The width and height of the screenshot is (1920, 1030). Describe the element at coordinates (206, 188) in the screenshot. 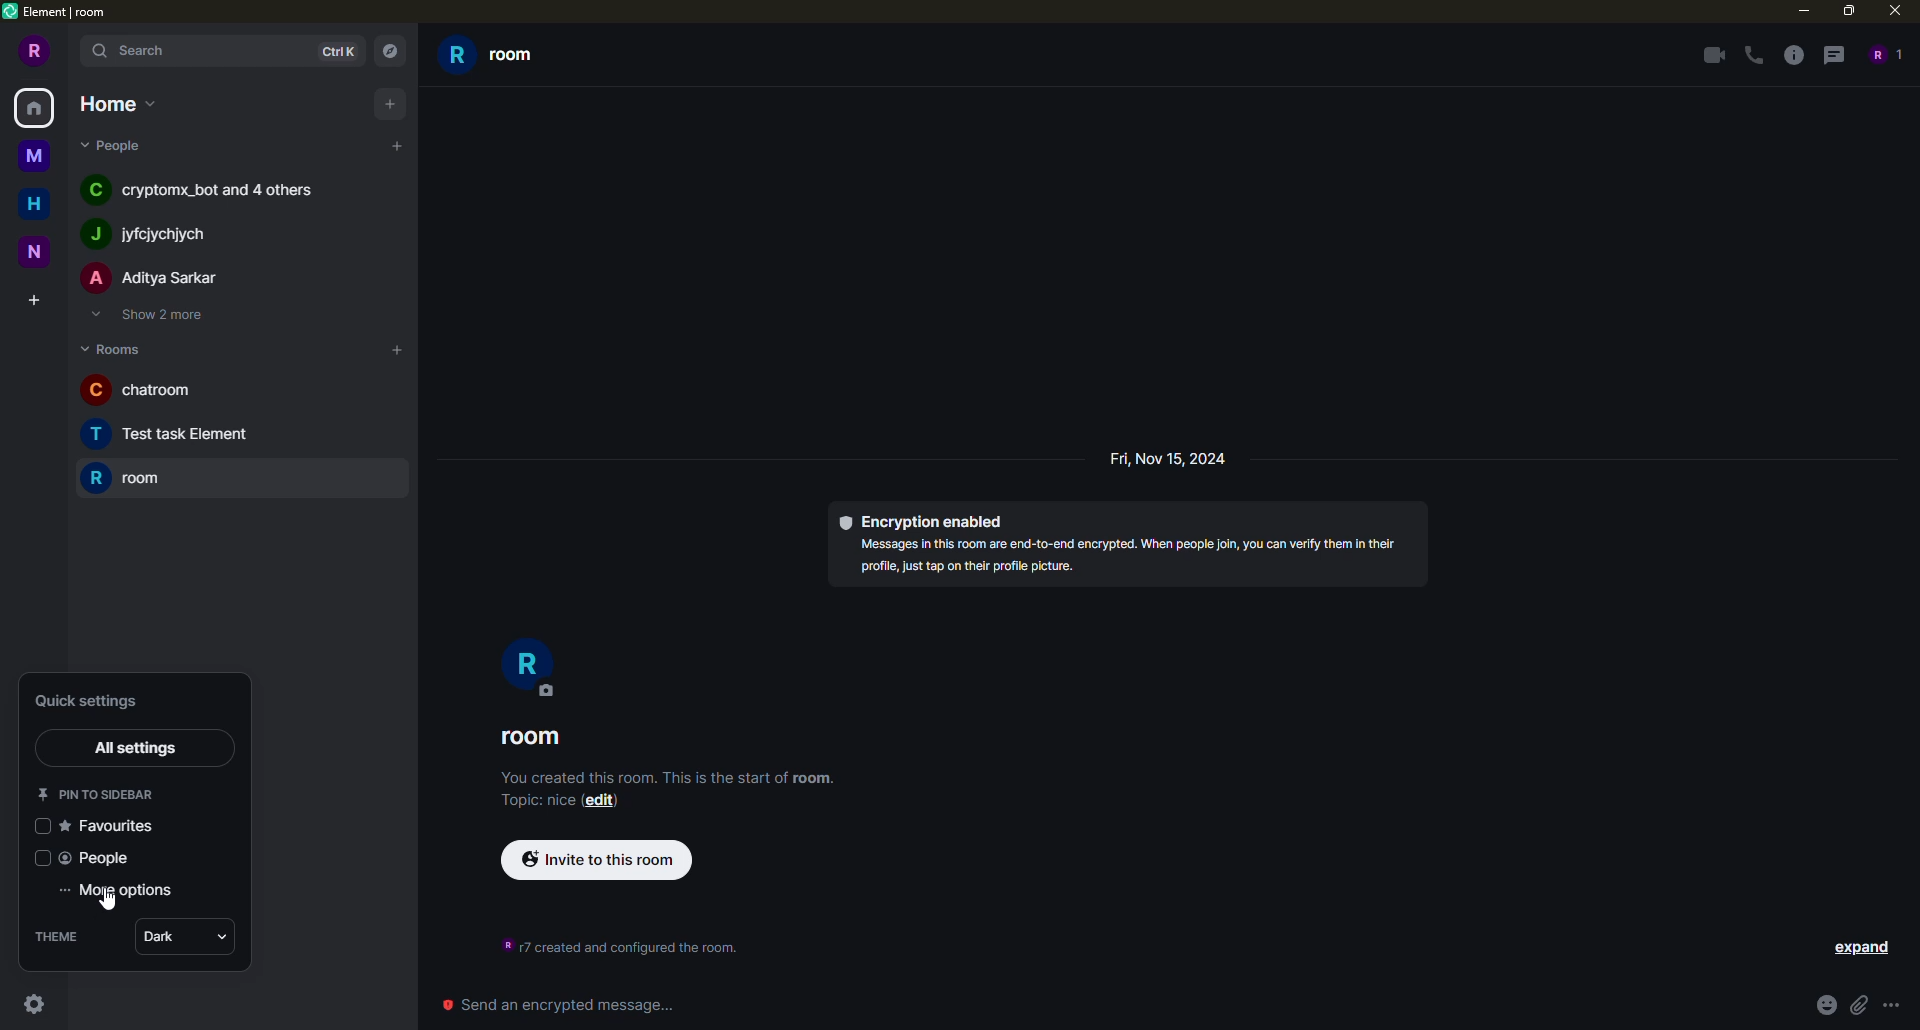

I see `C  cryptomx_bot and 4 others` at that location.